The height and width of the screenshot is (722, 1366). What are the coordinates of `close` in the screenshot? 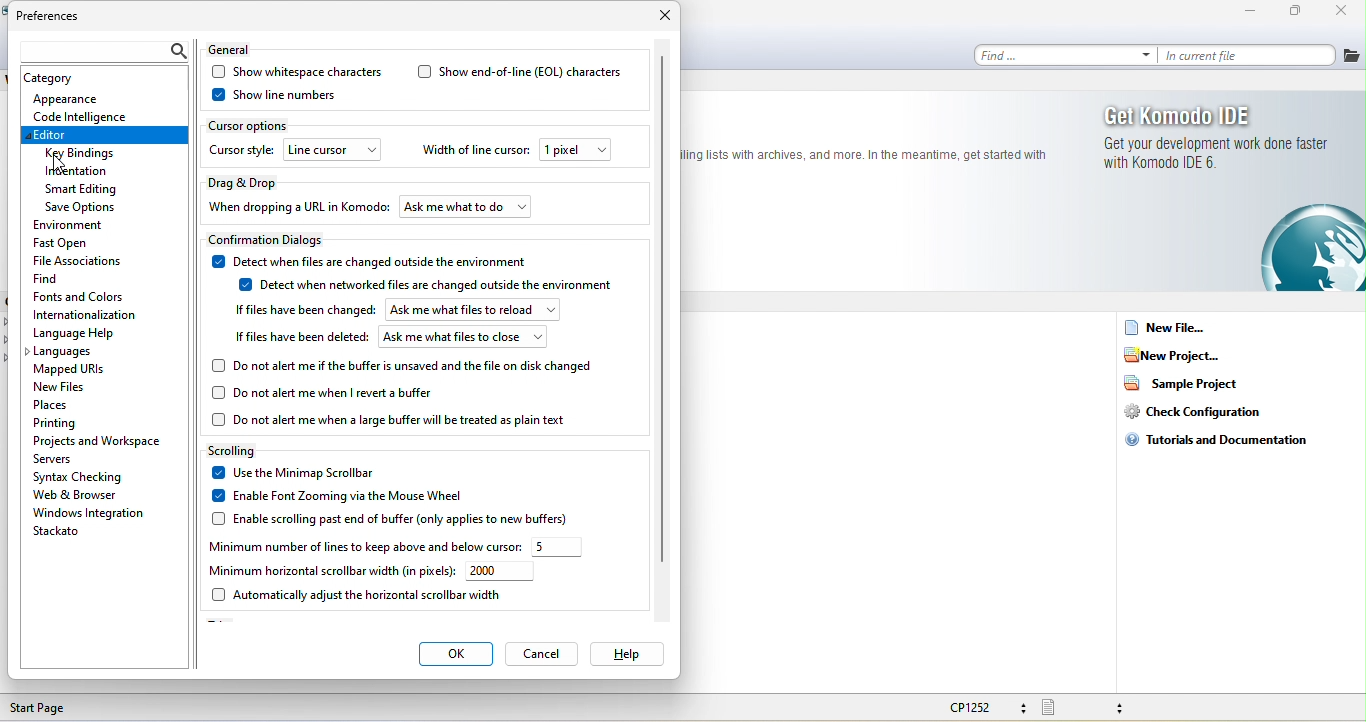 It's located at (1347, 12).